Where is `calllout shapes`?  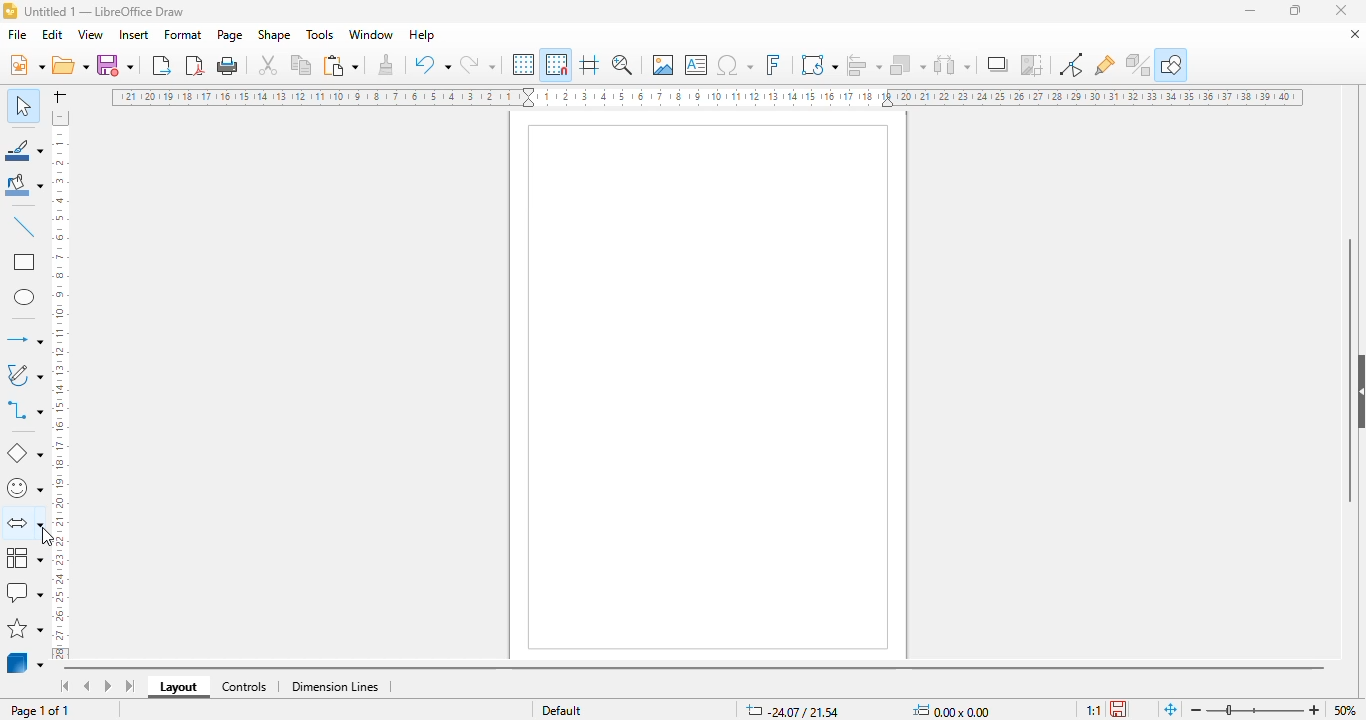 calllout shapes is located at coordinates (24, 592).